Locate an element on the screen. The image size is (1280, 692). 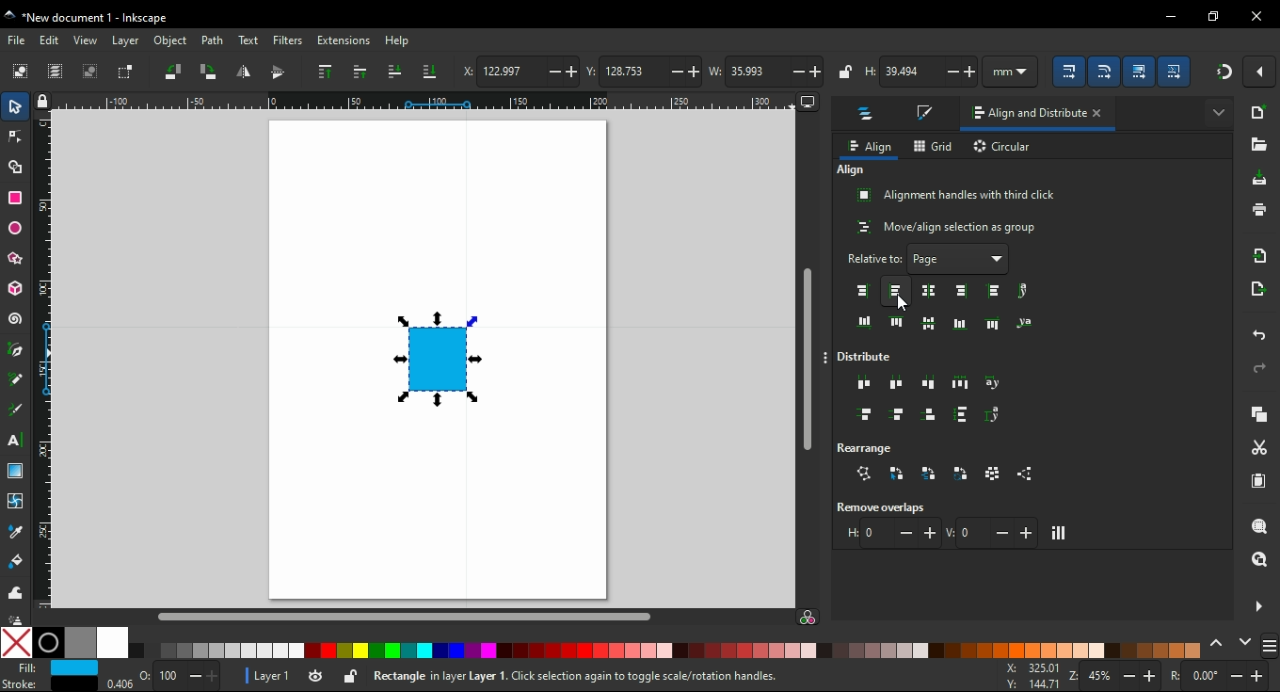
deselect is located at coordinates (91, 73).